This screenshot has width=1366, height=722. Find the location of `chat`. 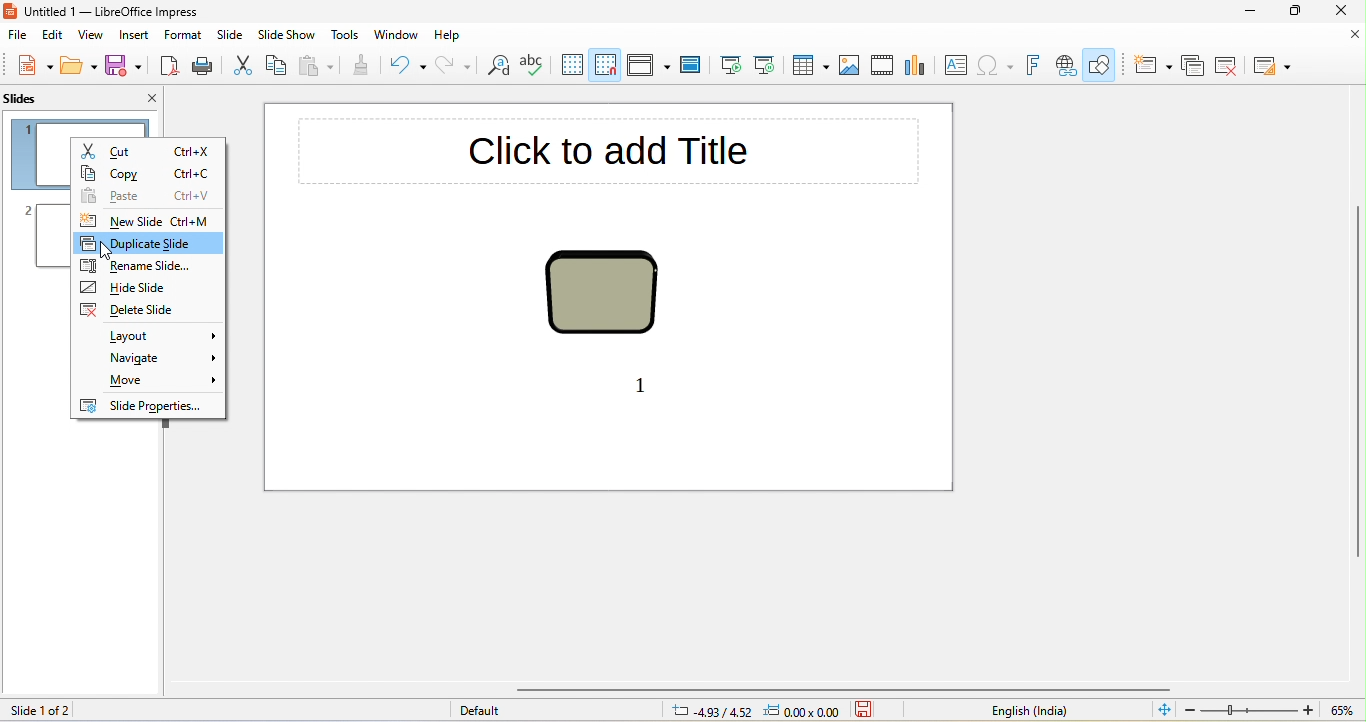

chat is located at coordinates (916, 64).